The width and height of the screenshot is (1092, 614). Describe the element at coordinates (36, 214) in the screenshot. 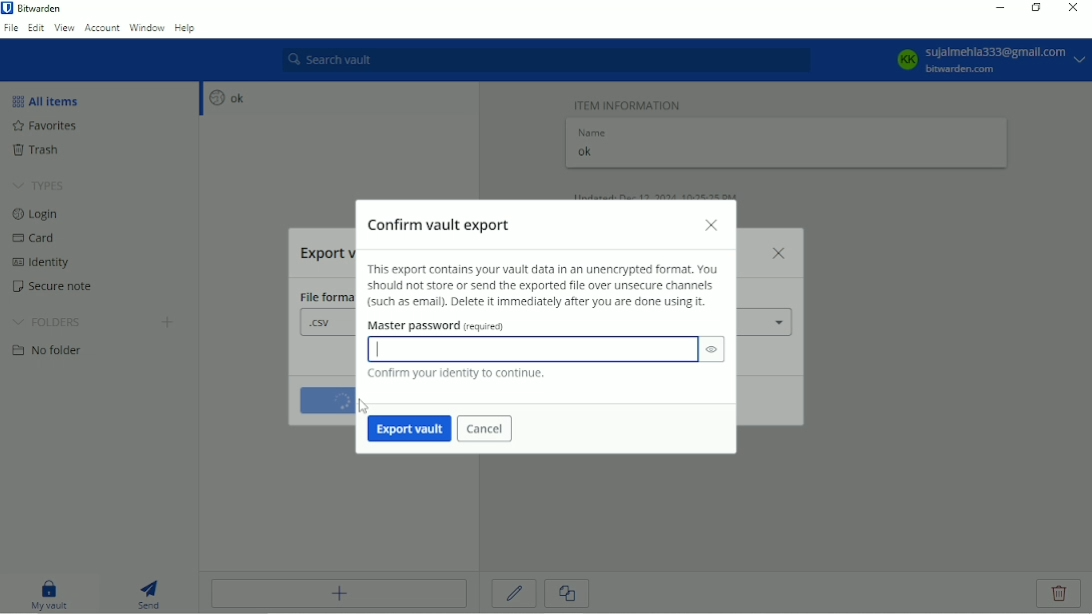

I see `Login` at that location.